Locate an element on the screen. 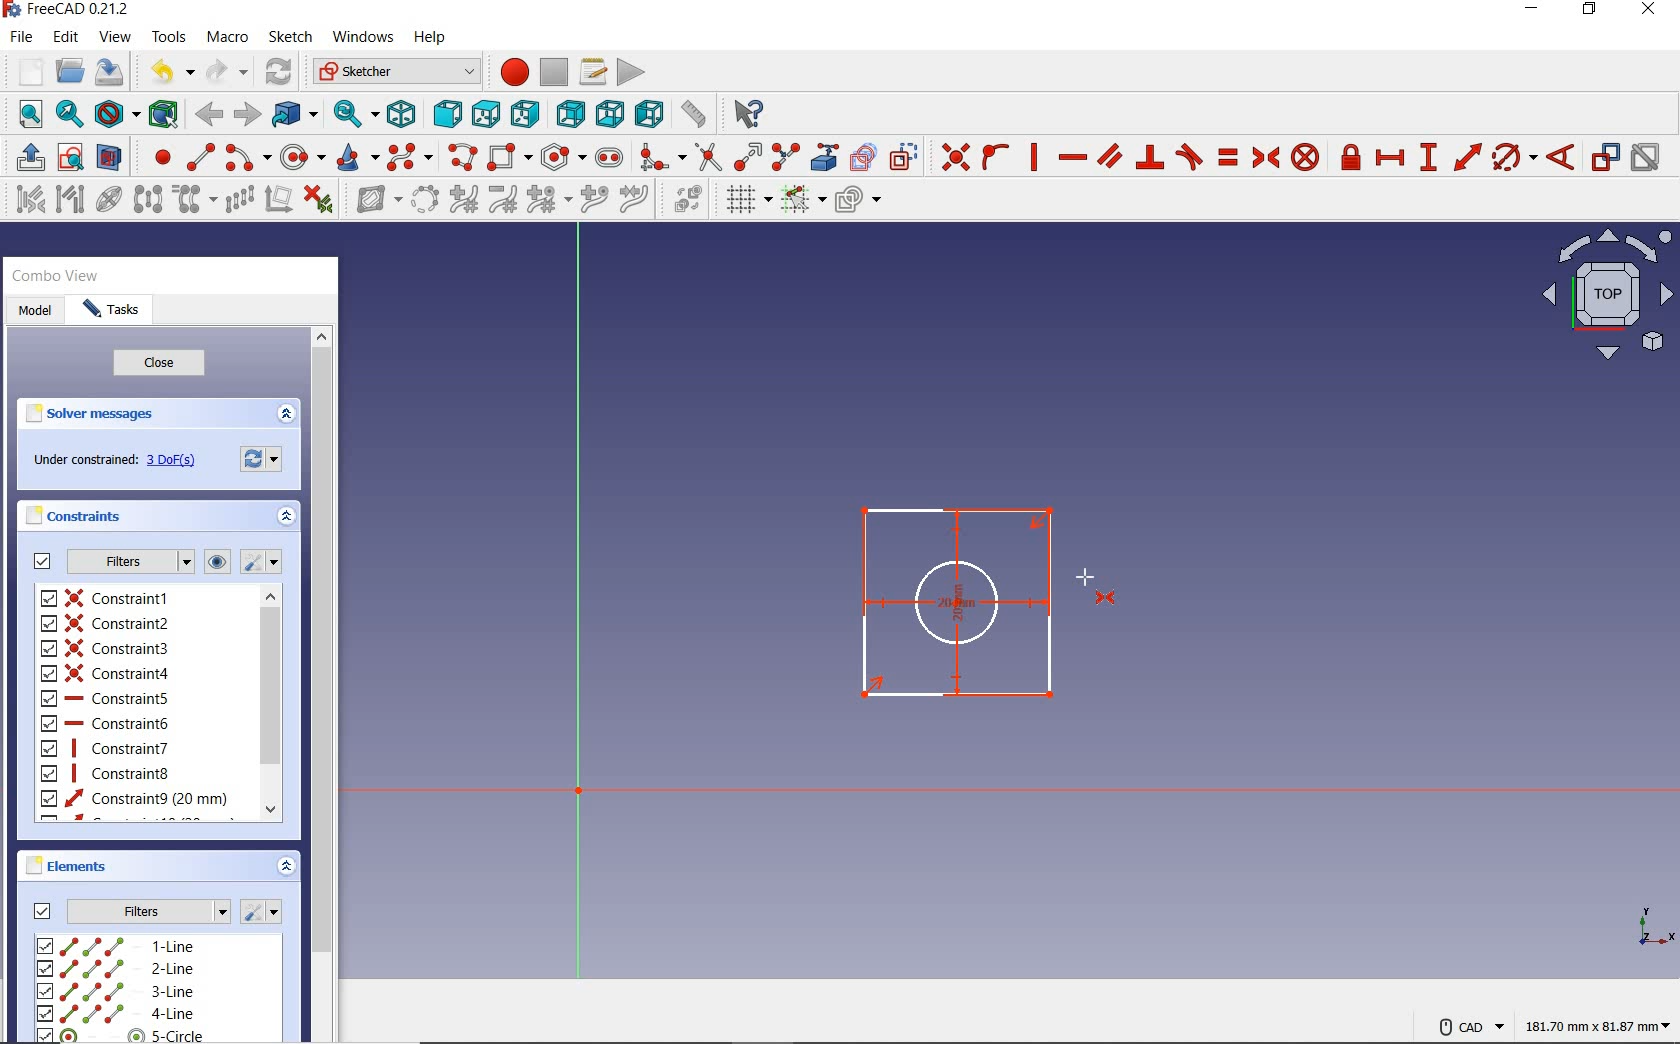 This screenshot has height=1044, width=1680. model is located at coordinates (37, 315).